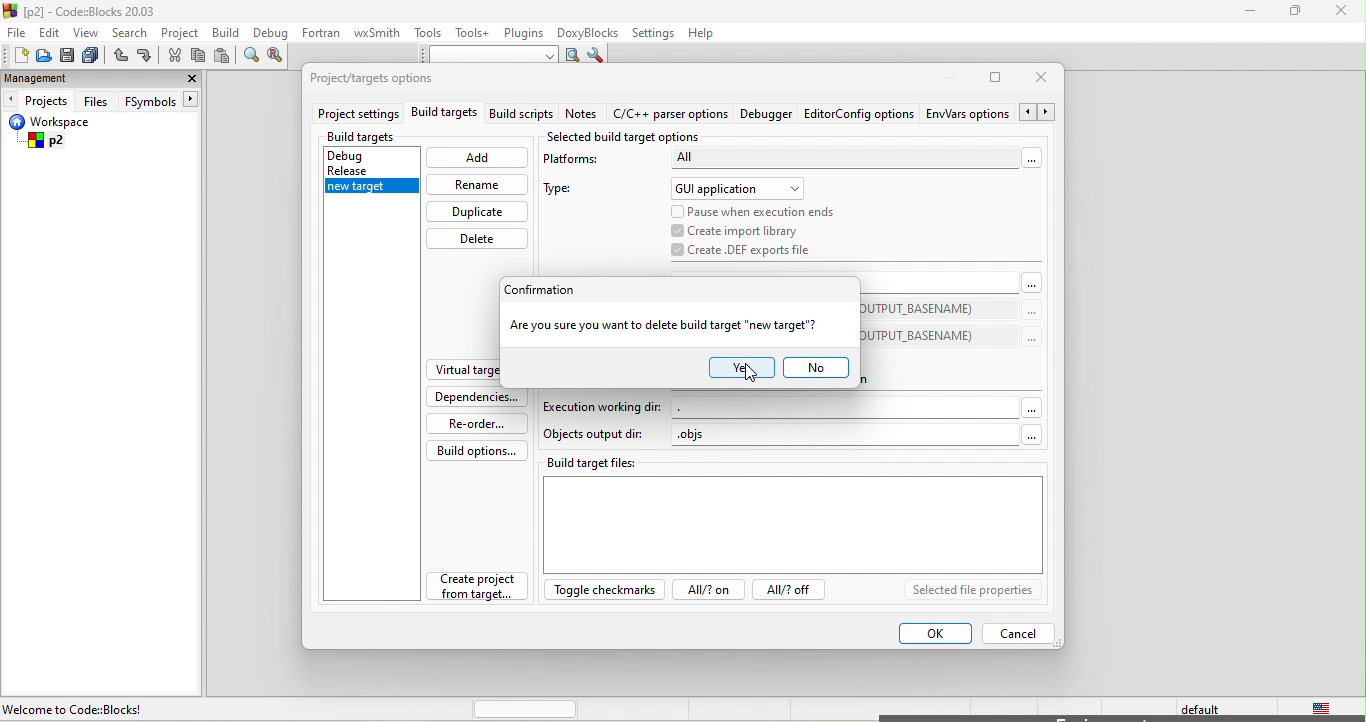  I want to click on selected build target options, so click(626, 136).